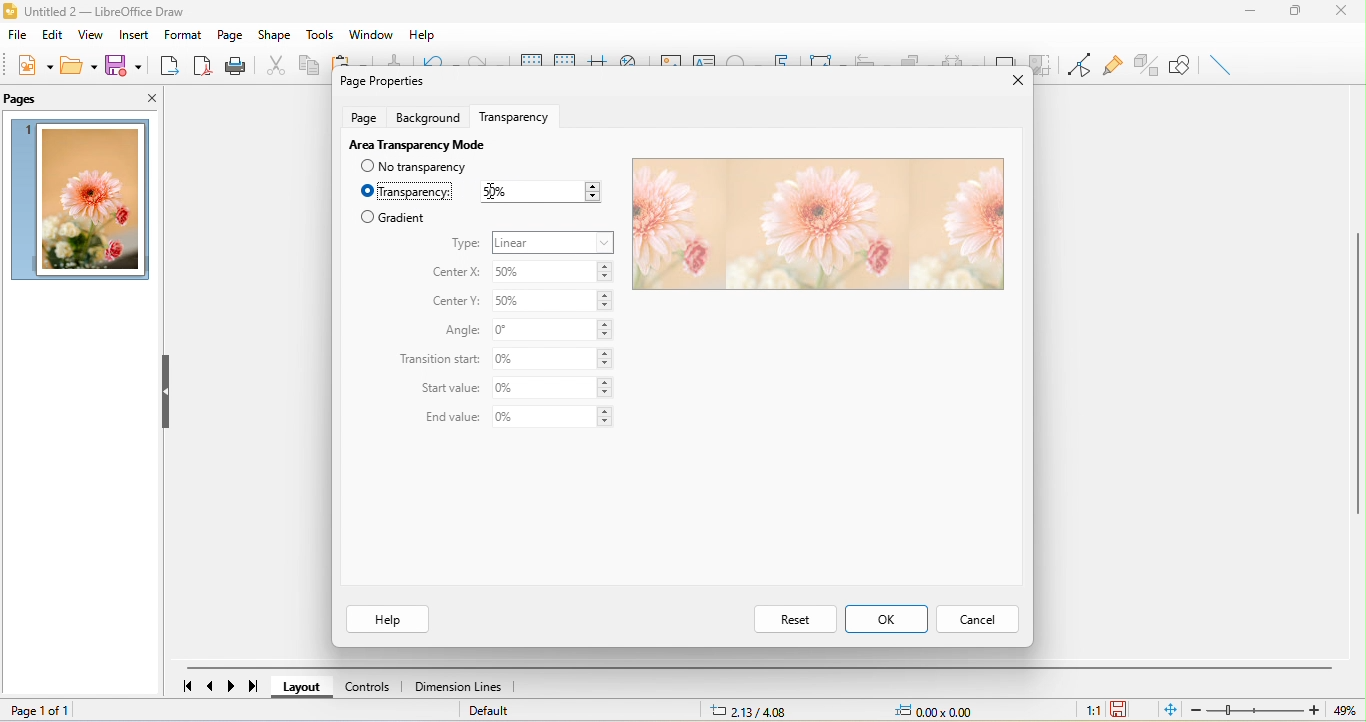 This screenshot has height=722, width=1366. What do you see at coordinates (374, 34) in the screenshot?
I see `window` at bounding box center [374, 34].